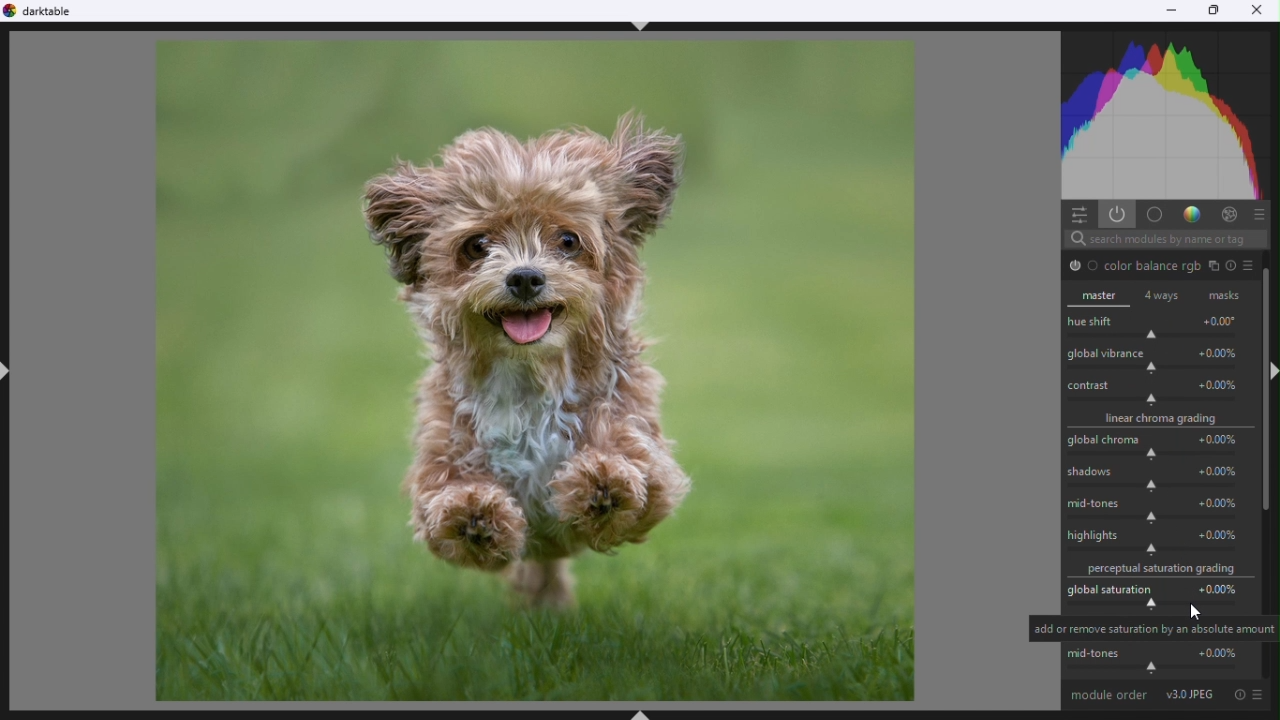  What do you see at coordinates (644, 713) in the screenshot?
I see `ctrl+shhft+B` at bounding box center [644, 713].